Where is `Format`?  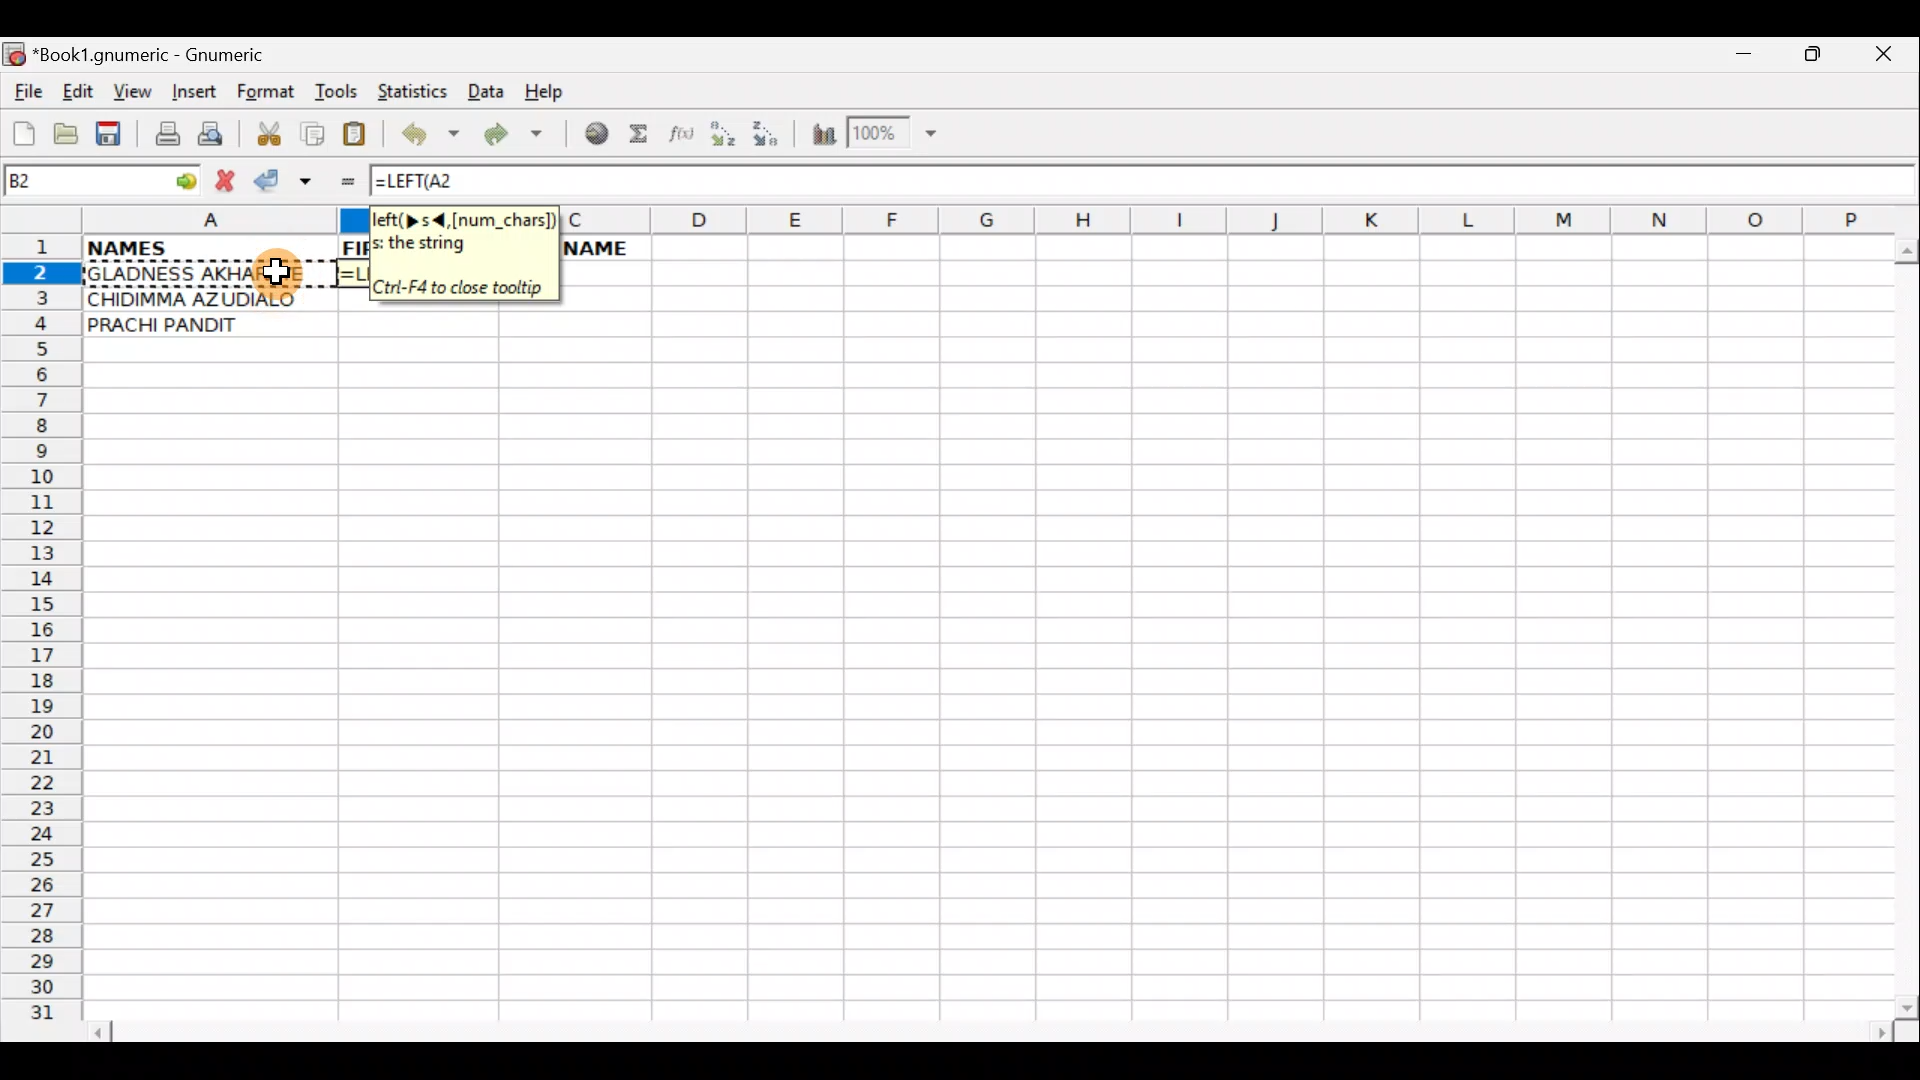 Format is located at coordinates (270, 94).